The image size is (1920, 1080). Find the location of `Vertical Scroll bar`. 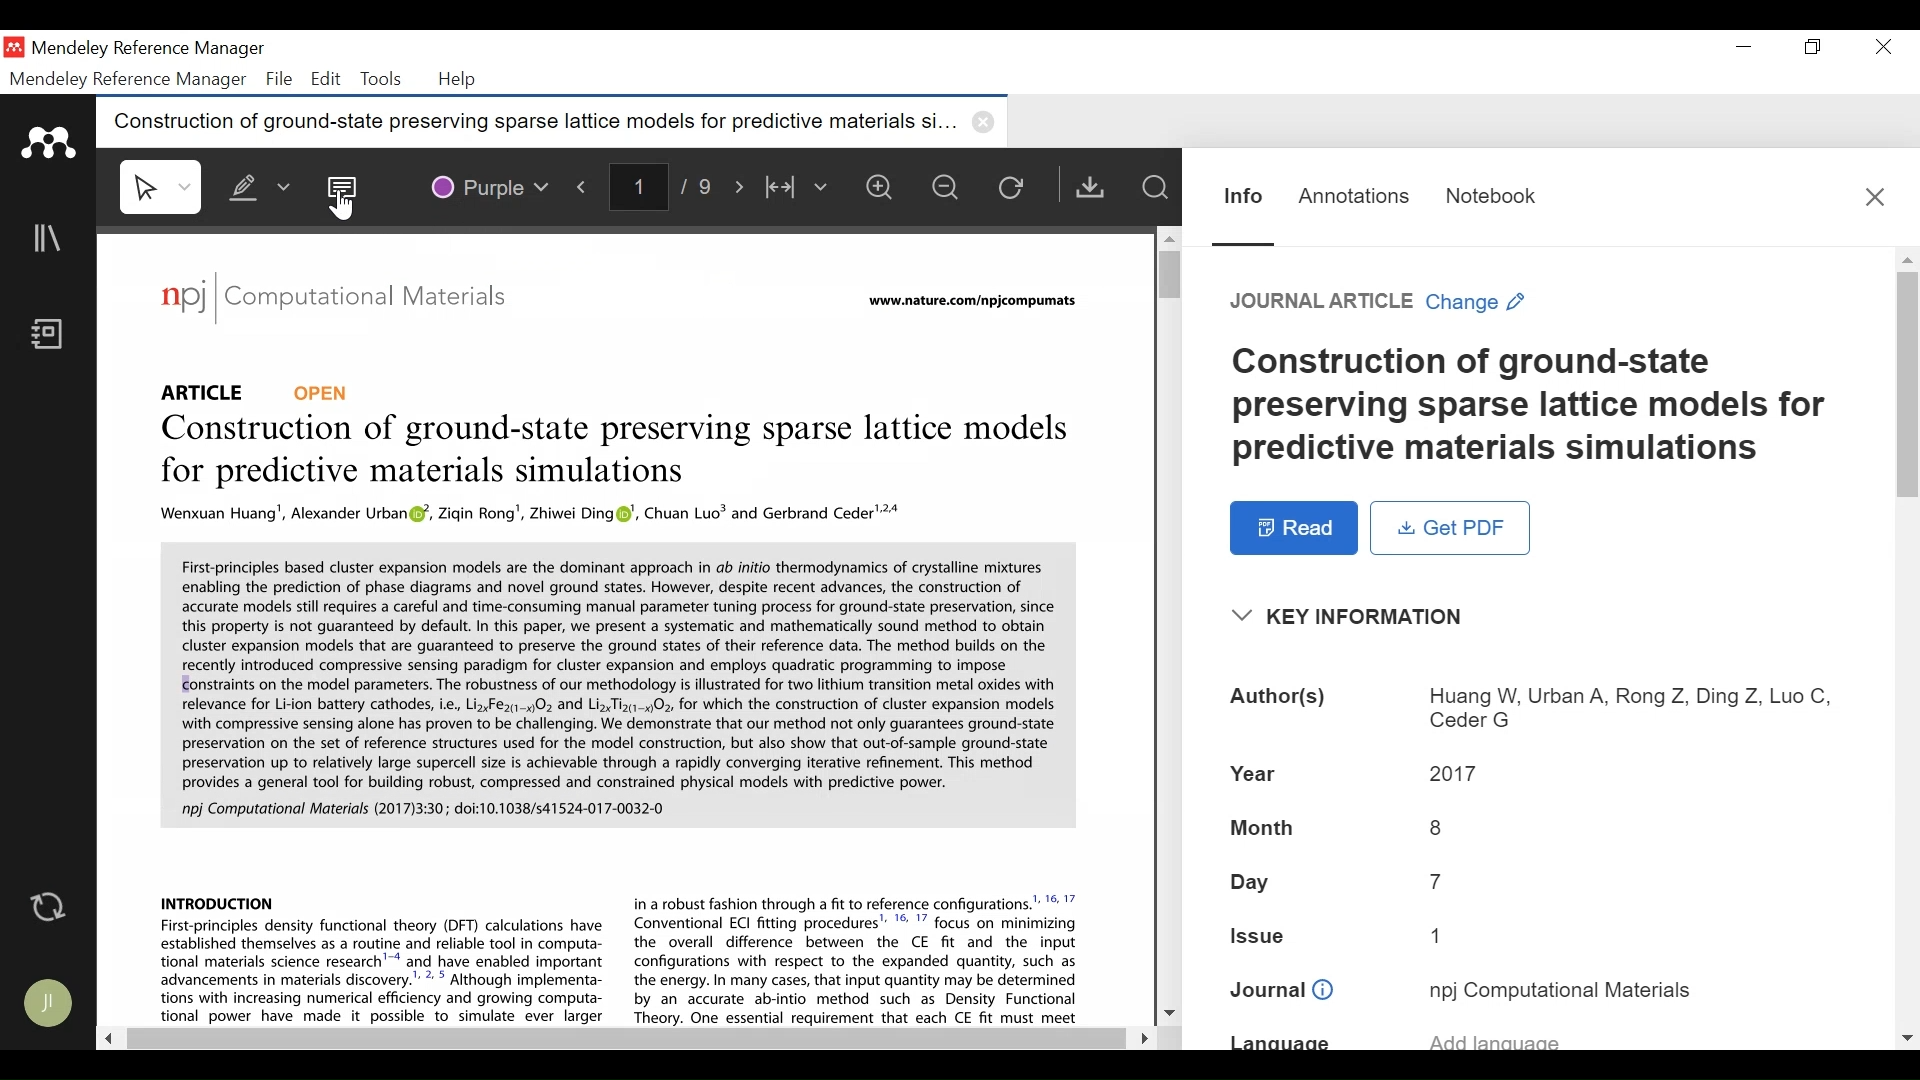

Vertical Scroll bar is located at coordinates (1908, 386).